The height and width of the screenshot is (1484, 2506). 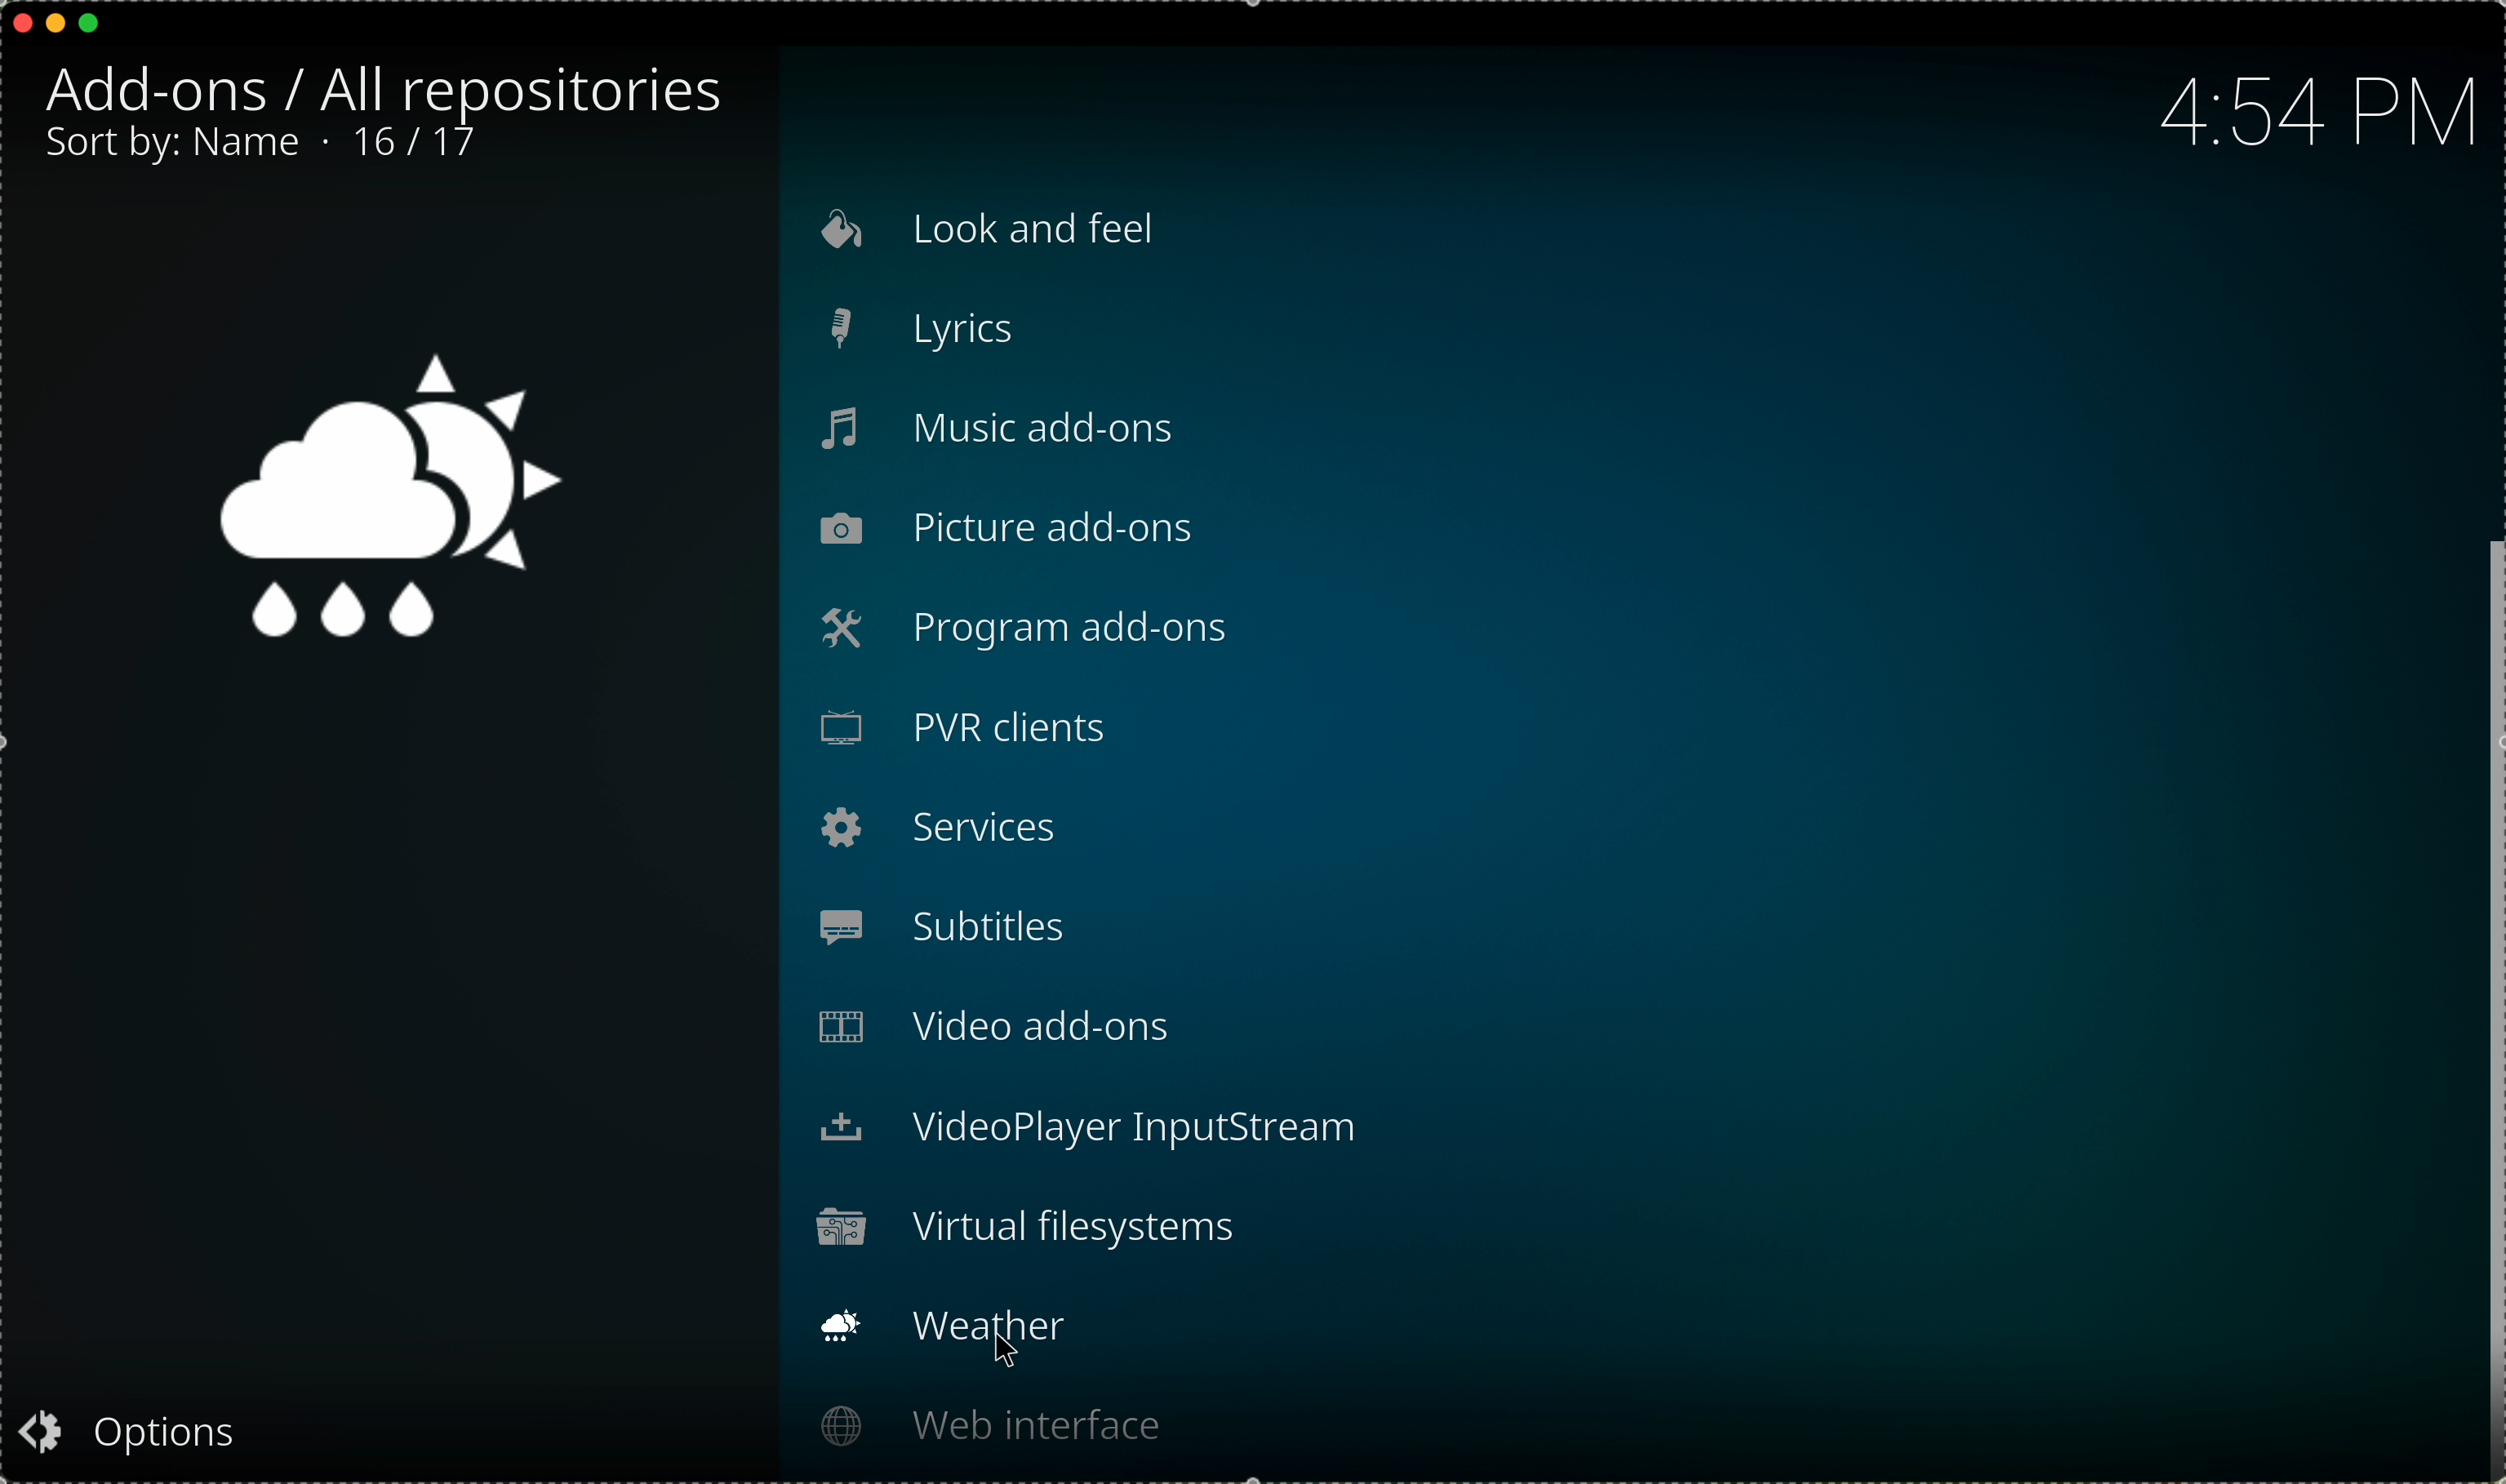 What do you see at coordinates (1010, 530) in the screenshot?
I see `picture add-ons` at bounding box center [1010, 530].